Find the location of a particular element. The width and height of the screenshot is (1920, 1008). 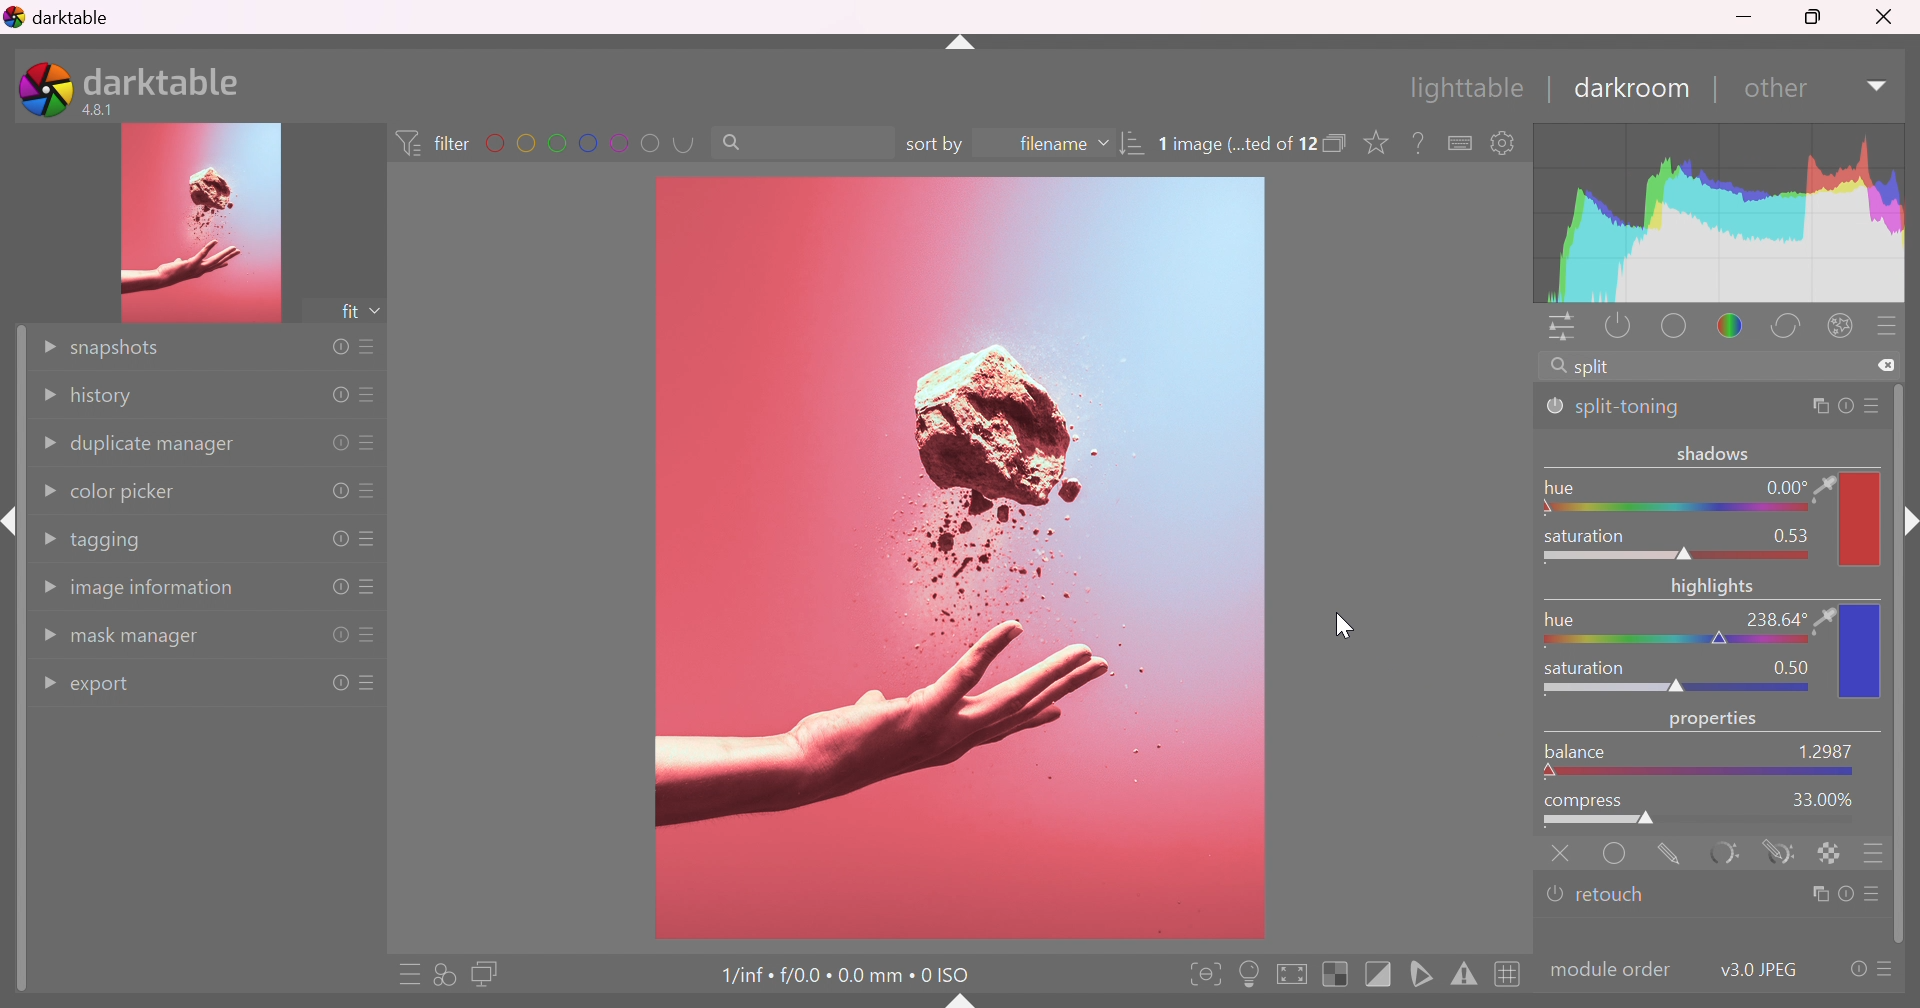

search is located at coordinates (1555, 370).